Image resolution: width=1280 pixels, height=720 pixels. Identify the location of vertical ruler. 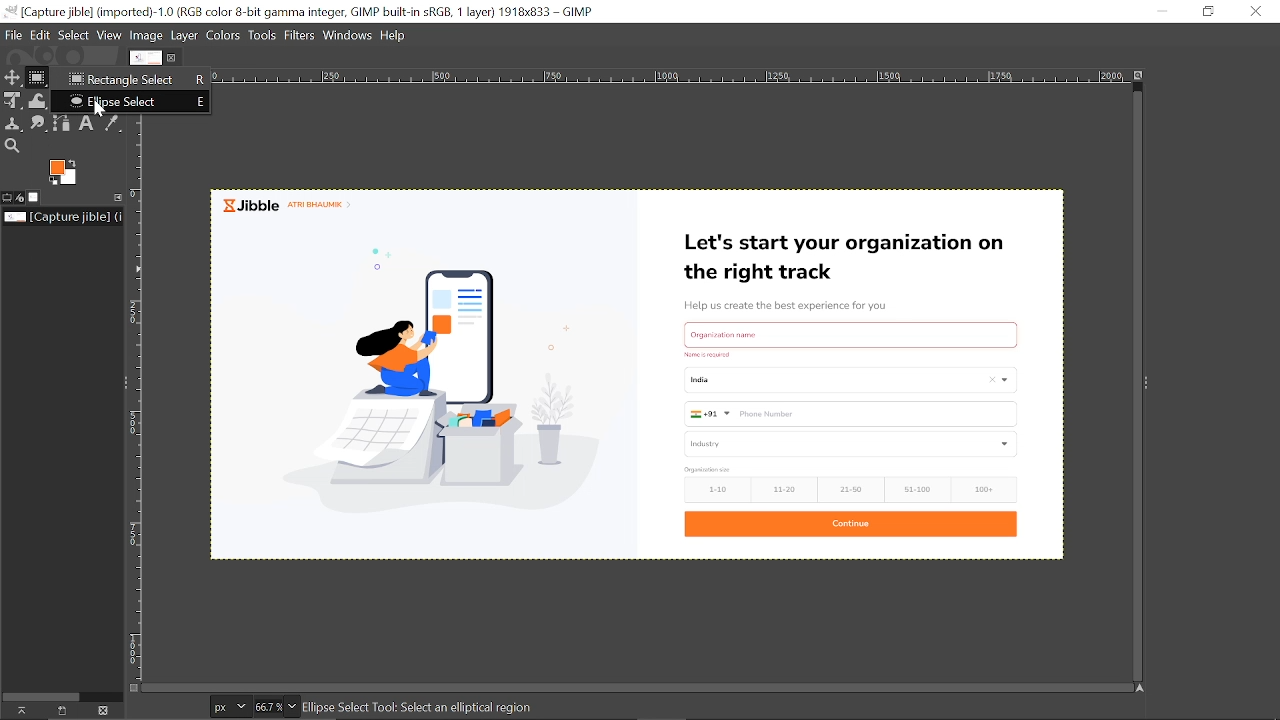
(146, 398).